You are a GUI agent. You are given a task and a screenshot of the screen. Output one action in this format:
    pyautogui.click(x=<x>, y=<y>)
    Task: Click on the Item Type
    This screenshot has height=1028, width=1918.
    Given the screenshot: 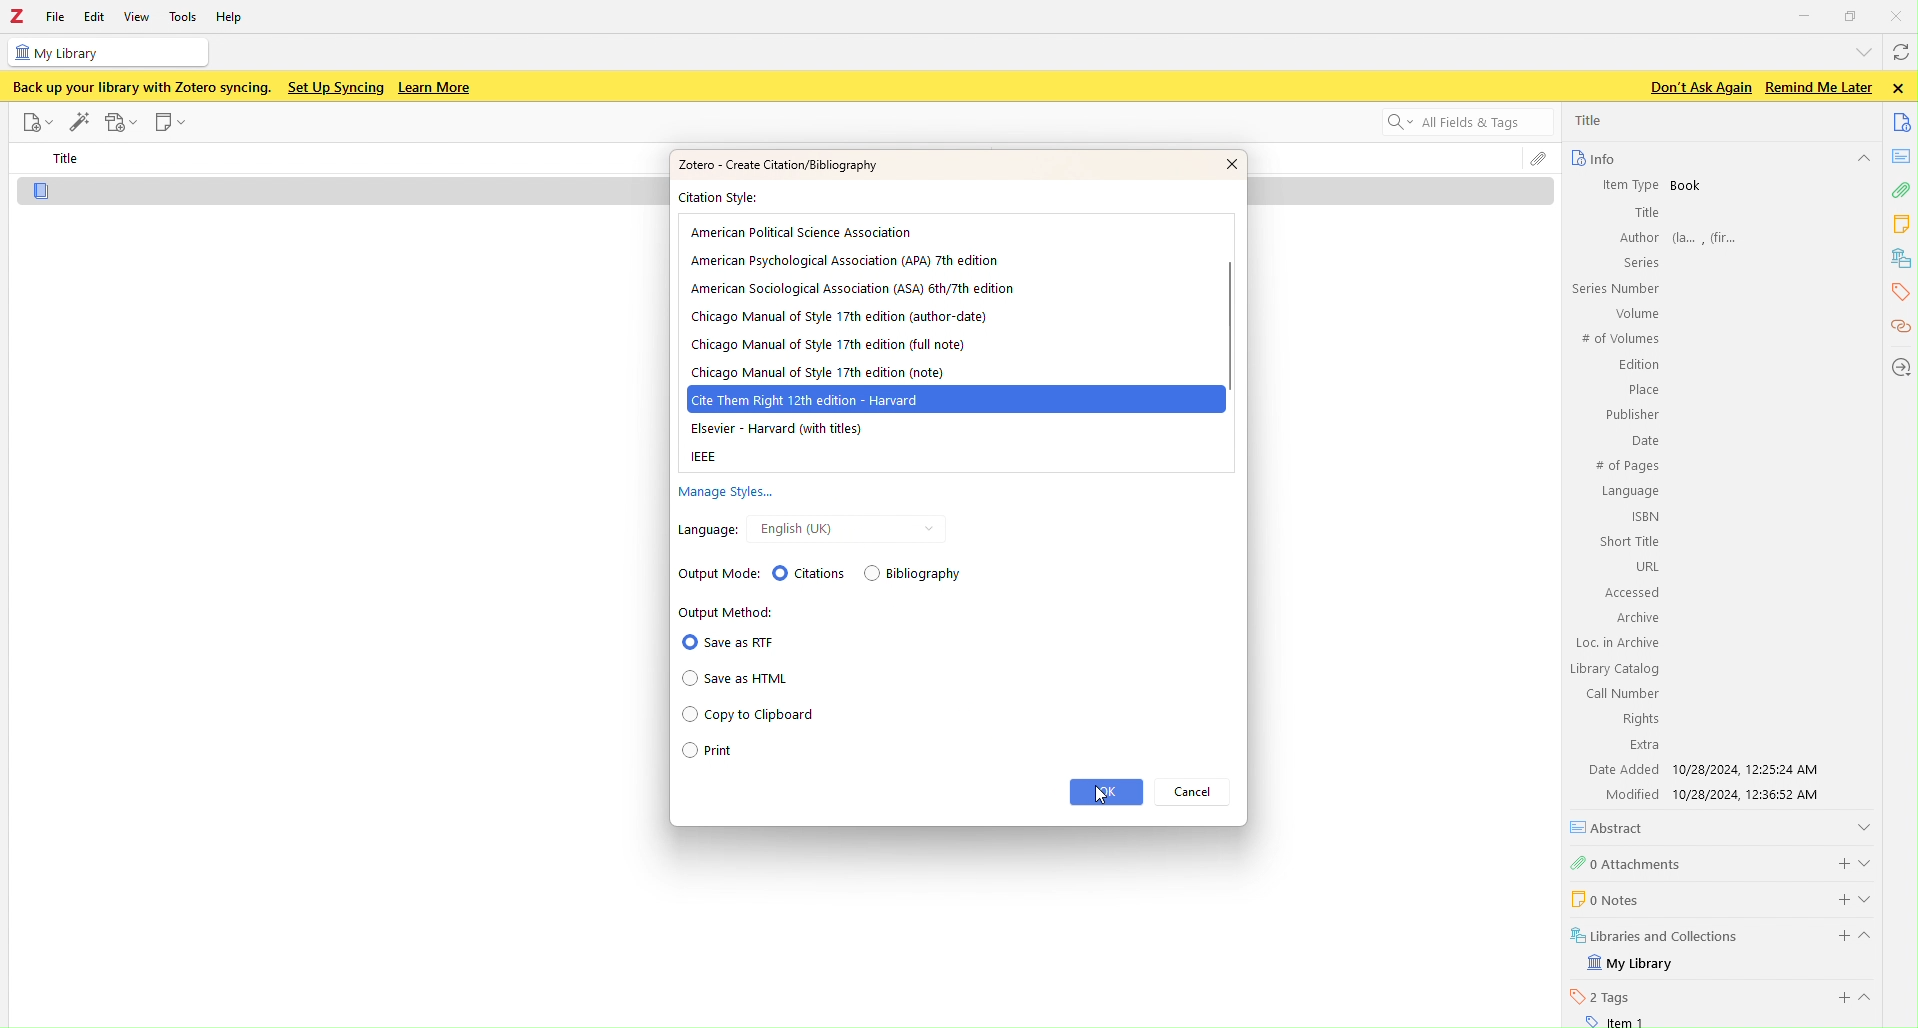 What is the action you would take?
    pyautogui.click(x=1621, y=184)
    